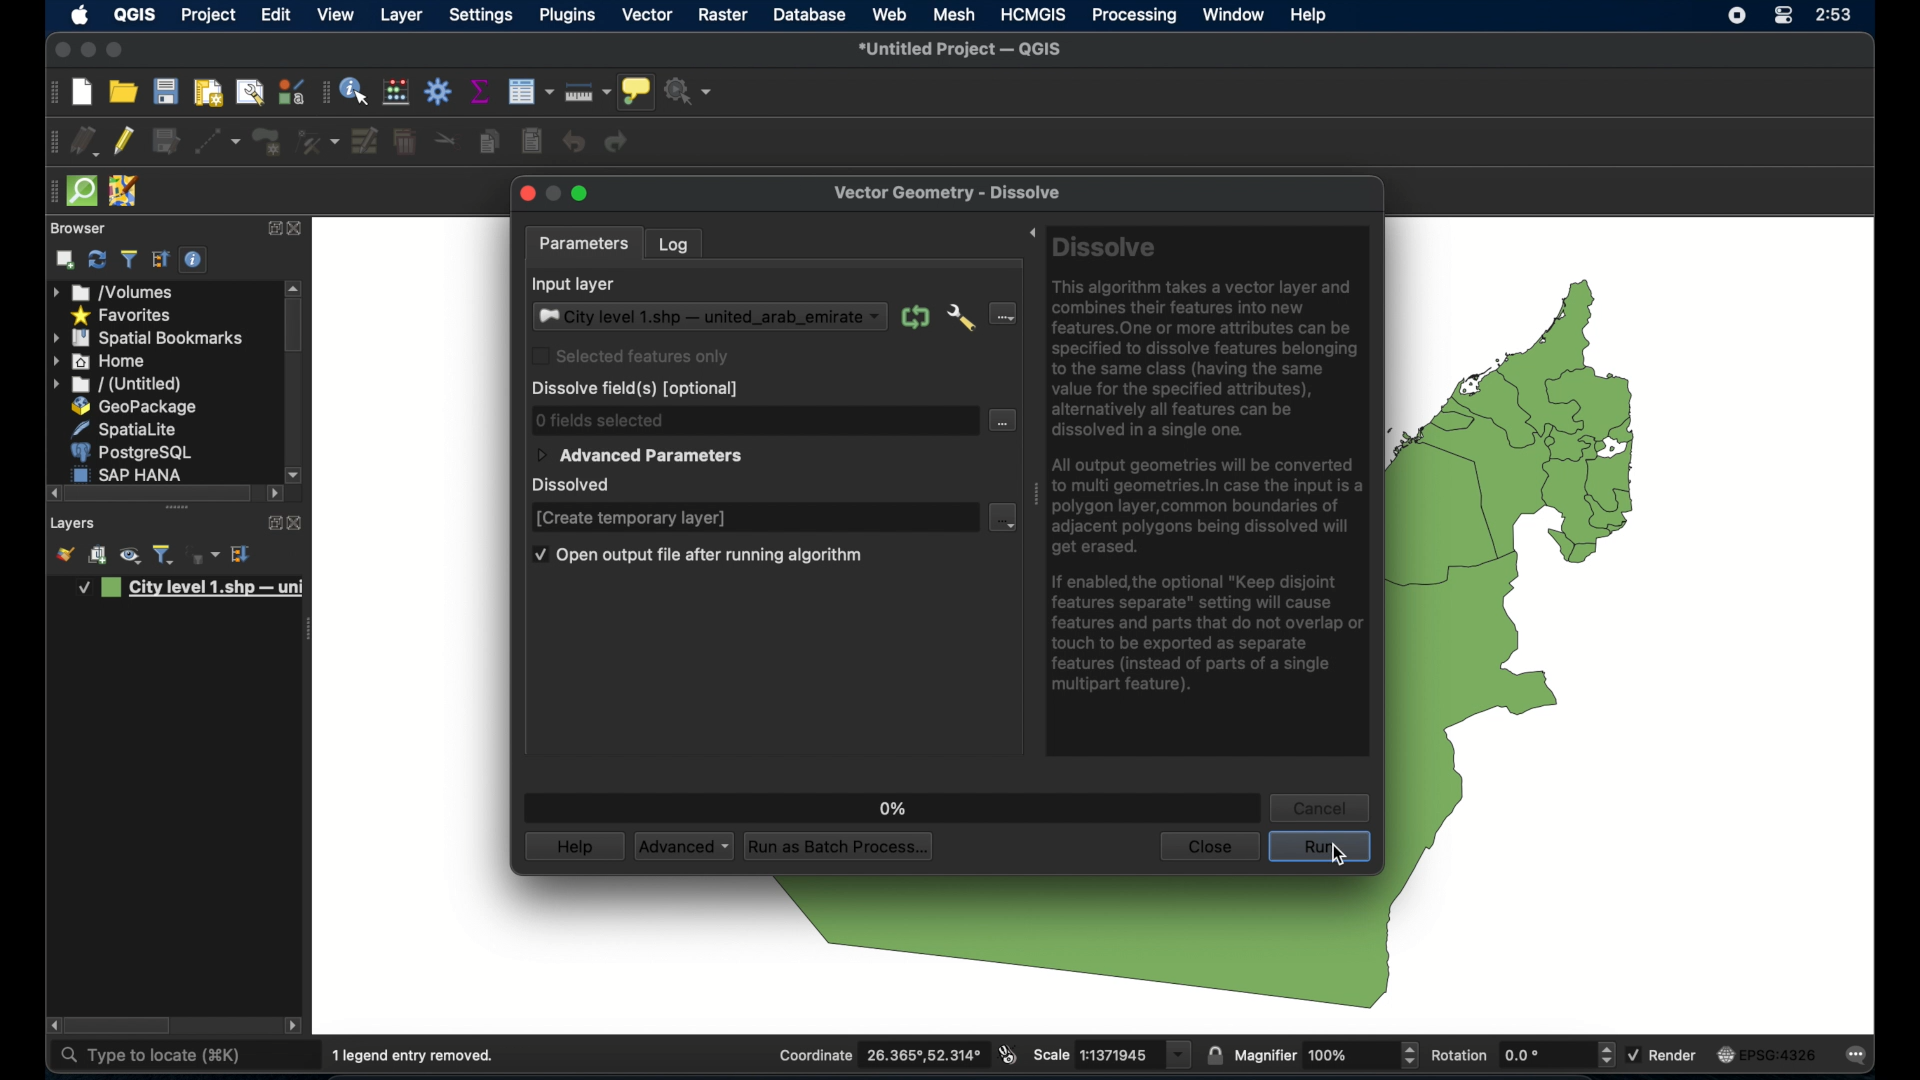 The width and height of the screenshot is (1920, 1080). What do you see at coordinates (693, 93) in the screenshot?
I see `no action selected` at bounding box center [693, 93].